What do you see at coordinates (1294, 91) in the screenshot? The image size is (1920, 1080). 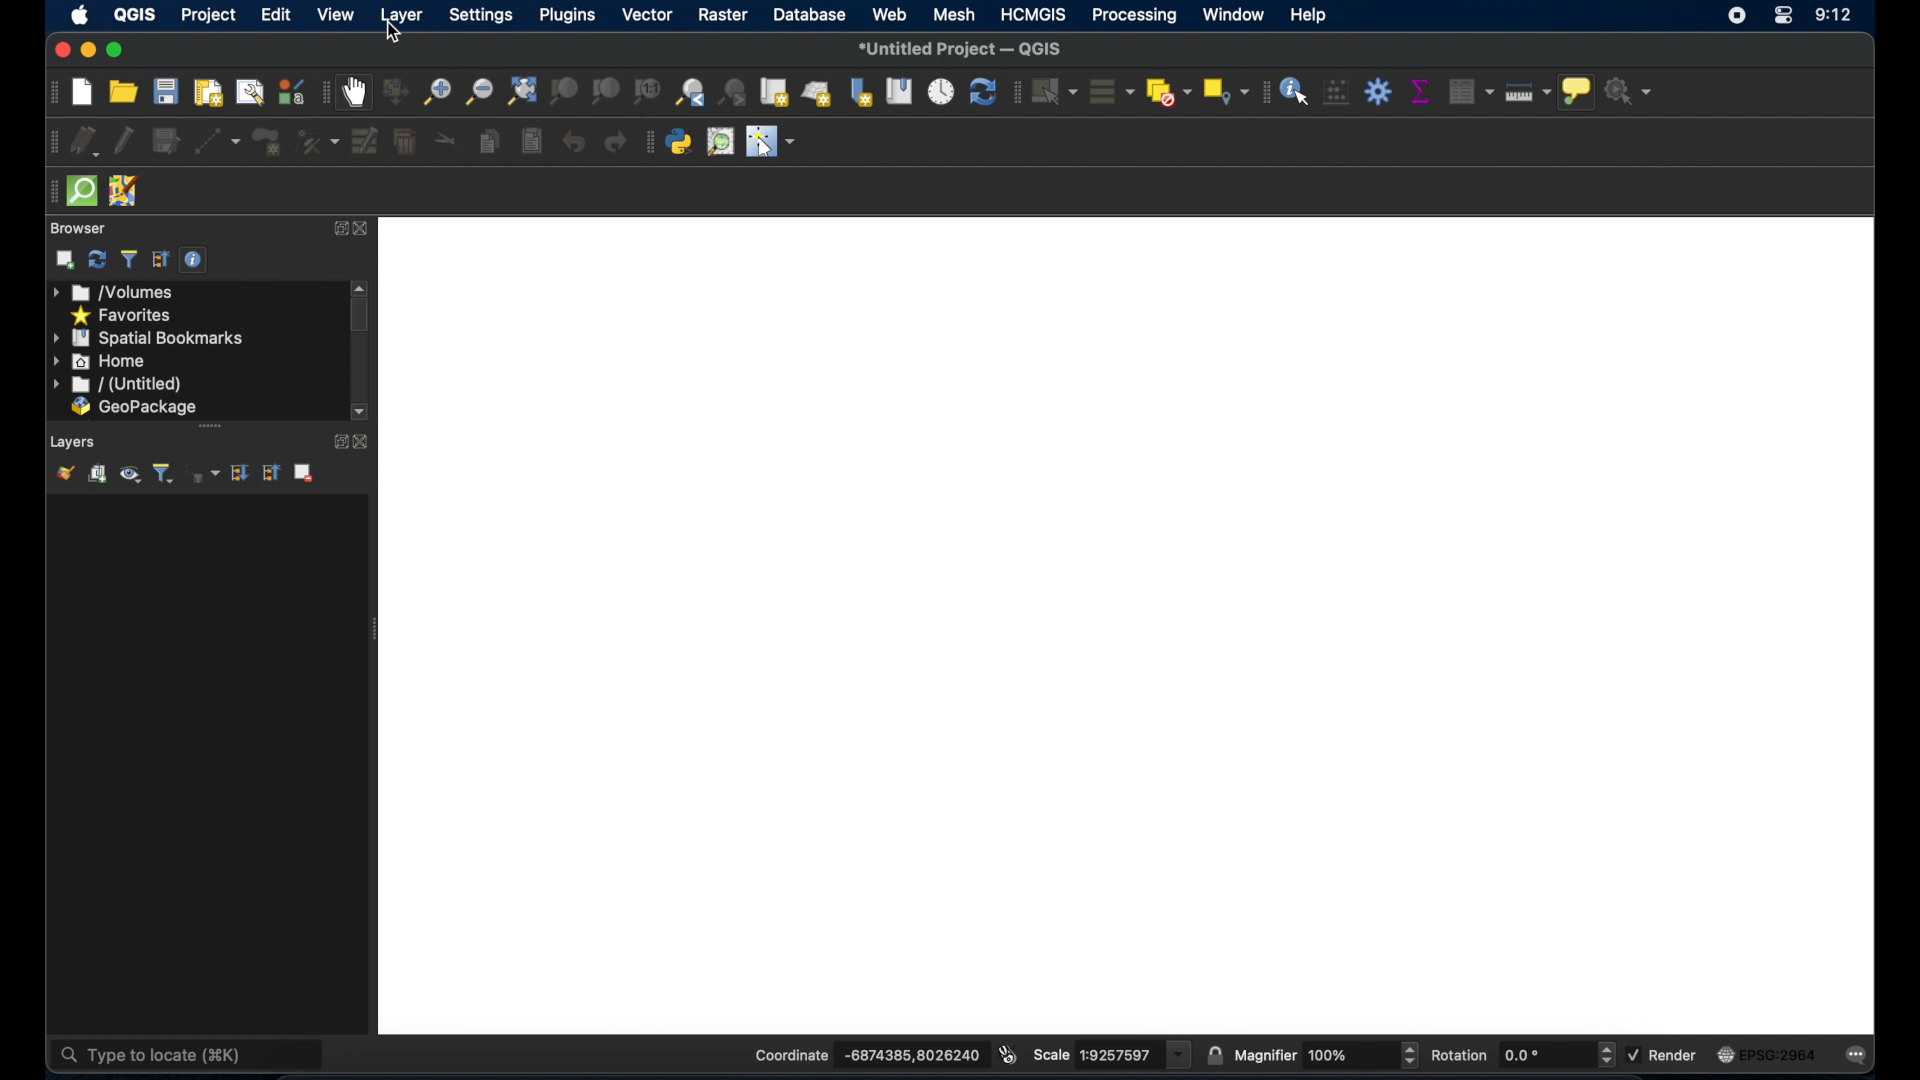 I see `identify feature` at bounding box center [1294, 91].